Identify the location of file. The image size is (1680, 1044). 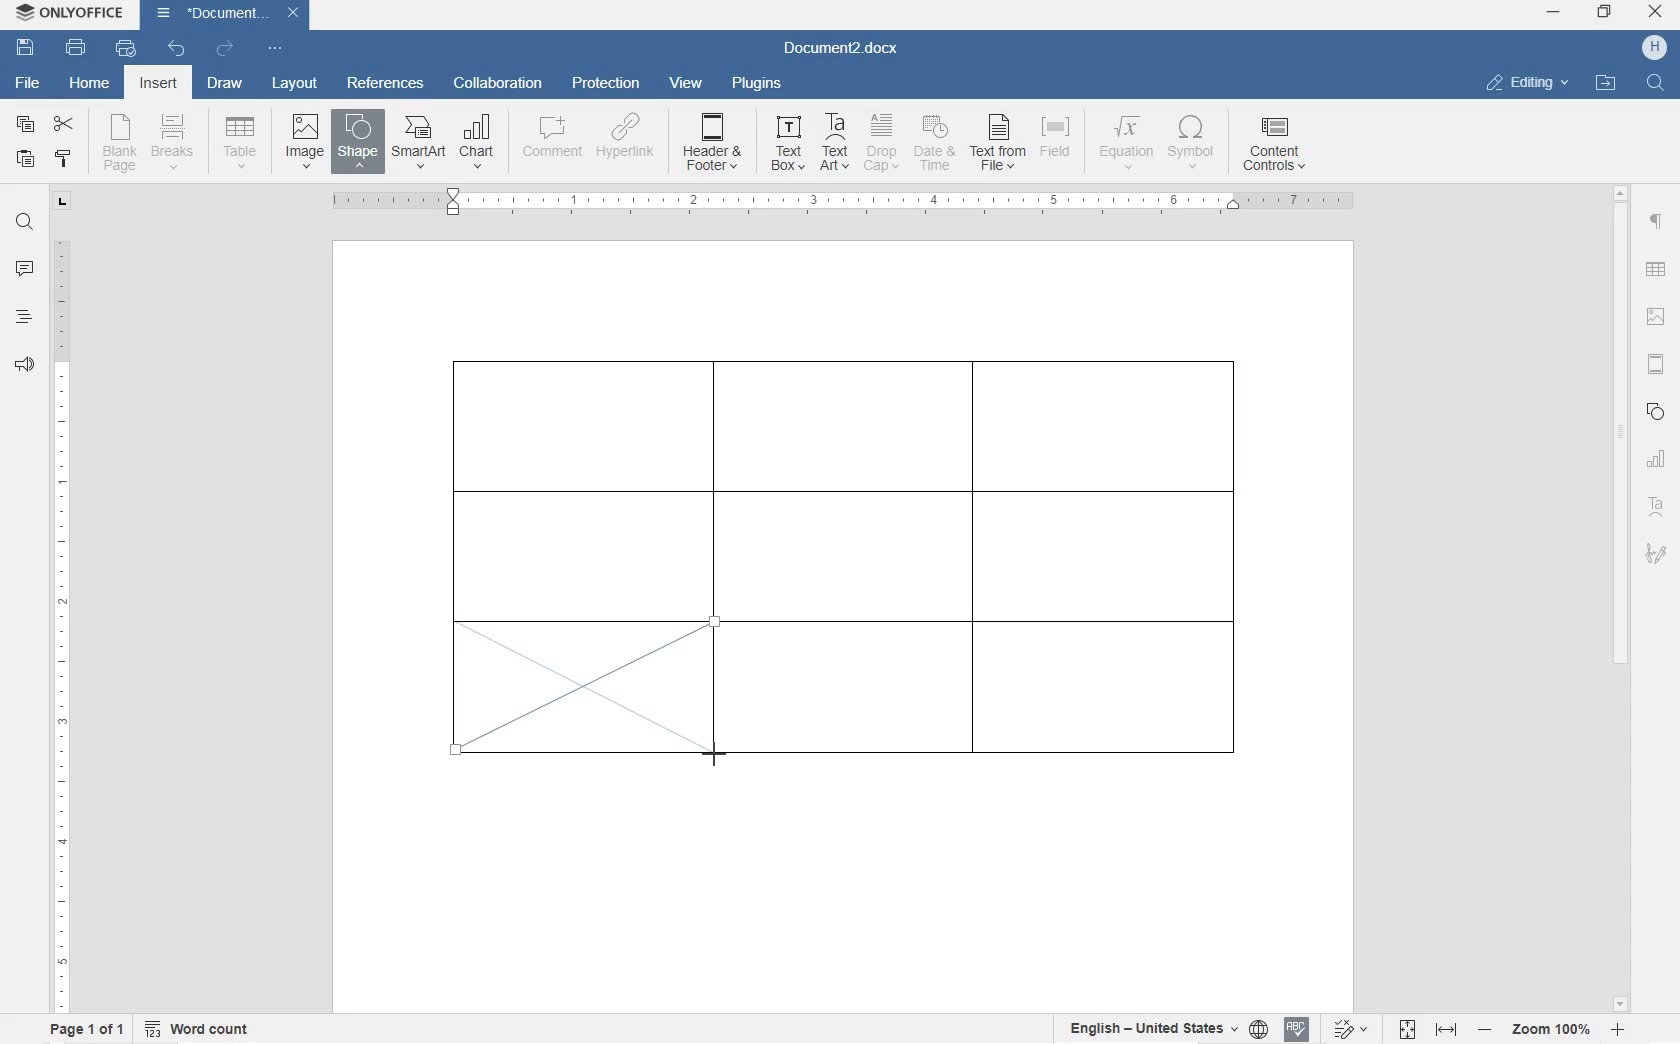
(31, 85).